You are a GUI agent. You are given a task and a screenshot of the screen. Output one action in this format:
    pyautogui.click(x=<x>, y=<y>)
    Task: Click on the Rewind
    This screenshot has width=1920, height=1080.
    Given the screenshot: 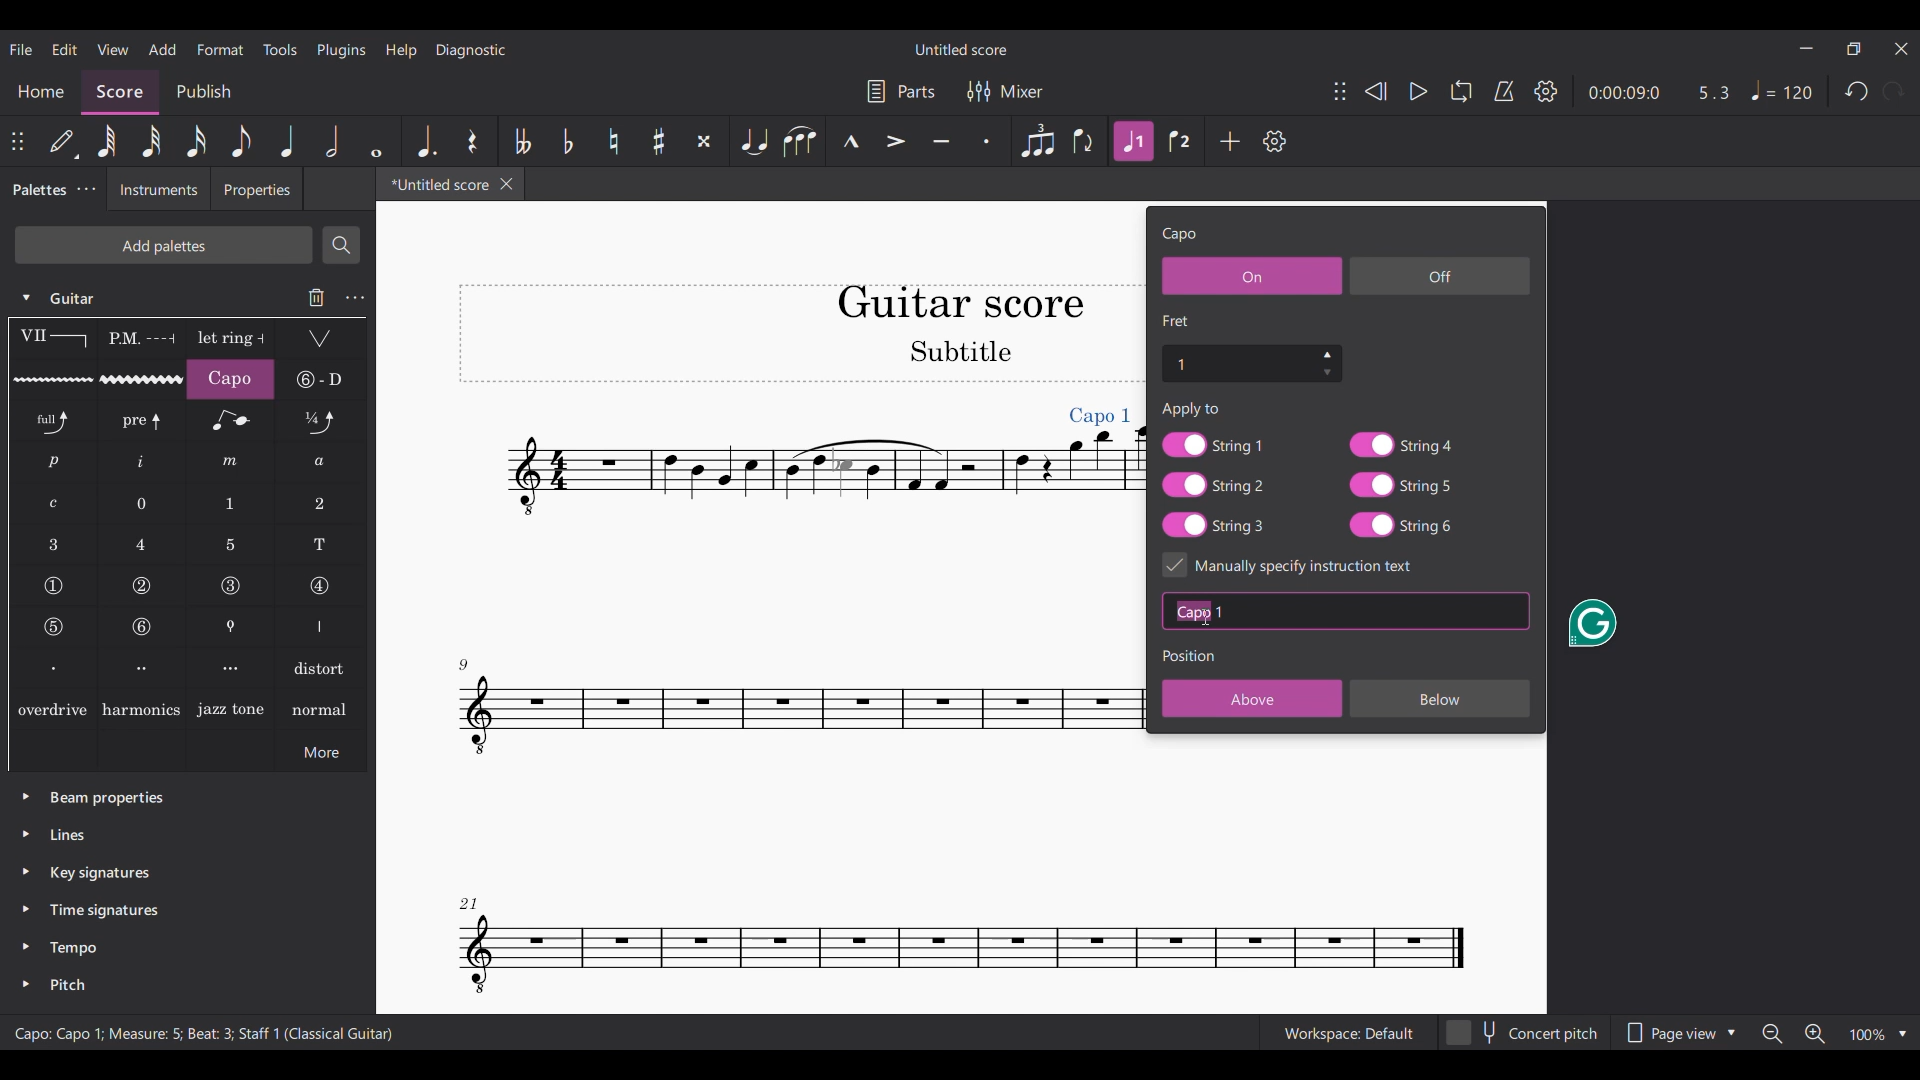 What is the action you would take?
    pyautogui.click(x=1376, y=91)
    